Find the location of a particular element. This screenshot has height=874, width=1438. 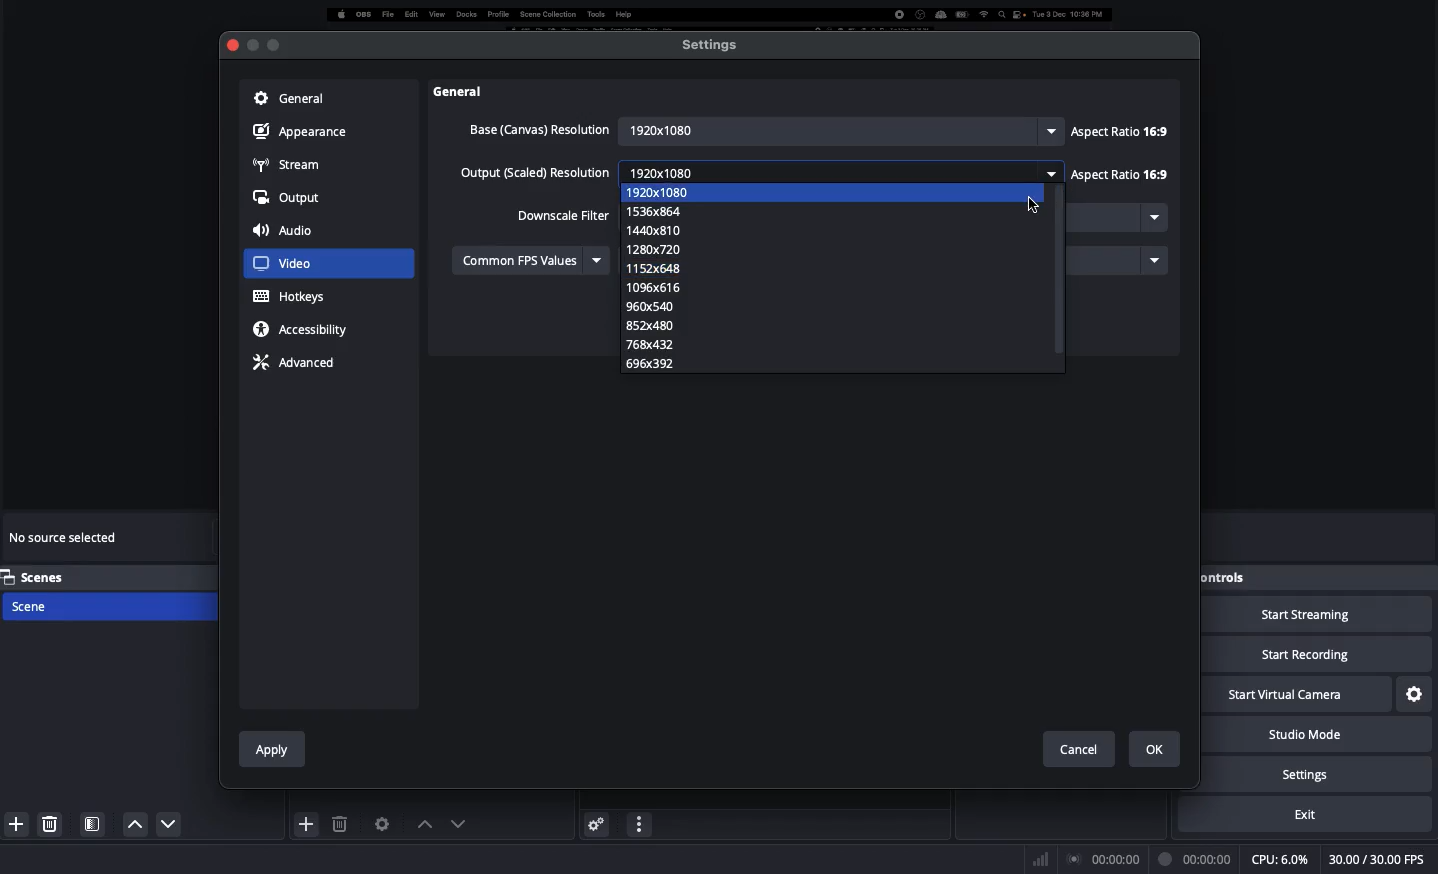

Start recording is located at coordinates (1318, 656).